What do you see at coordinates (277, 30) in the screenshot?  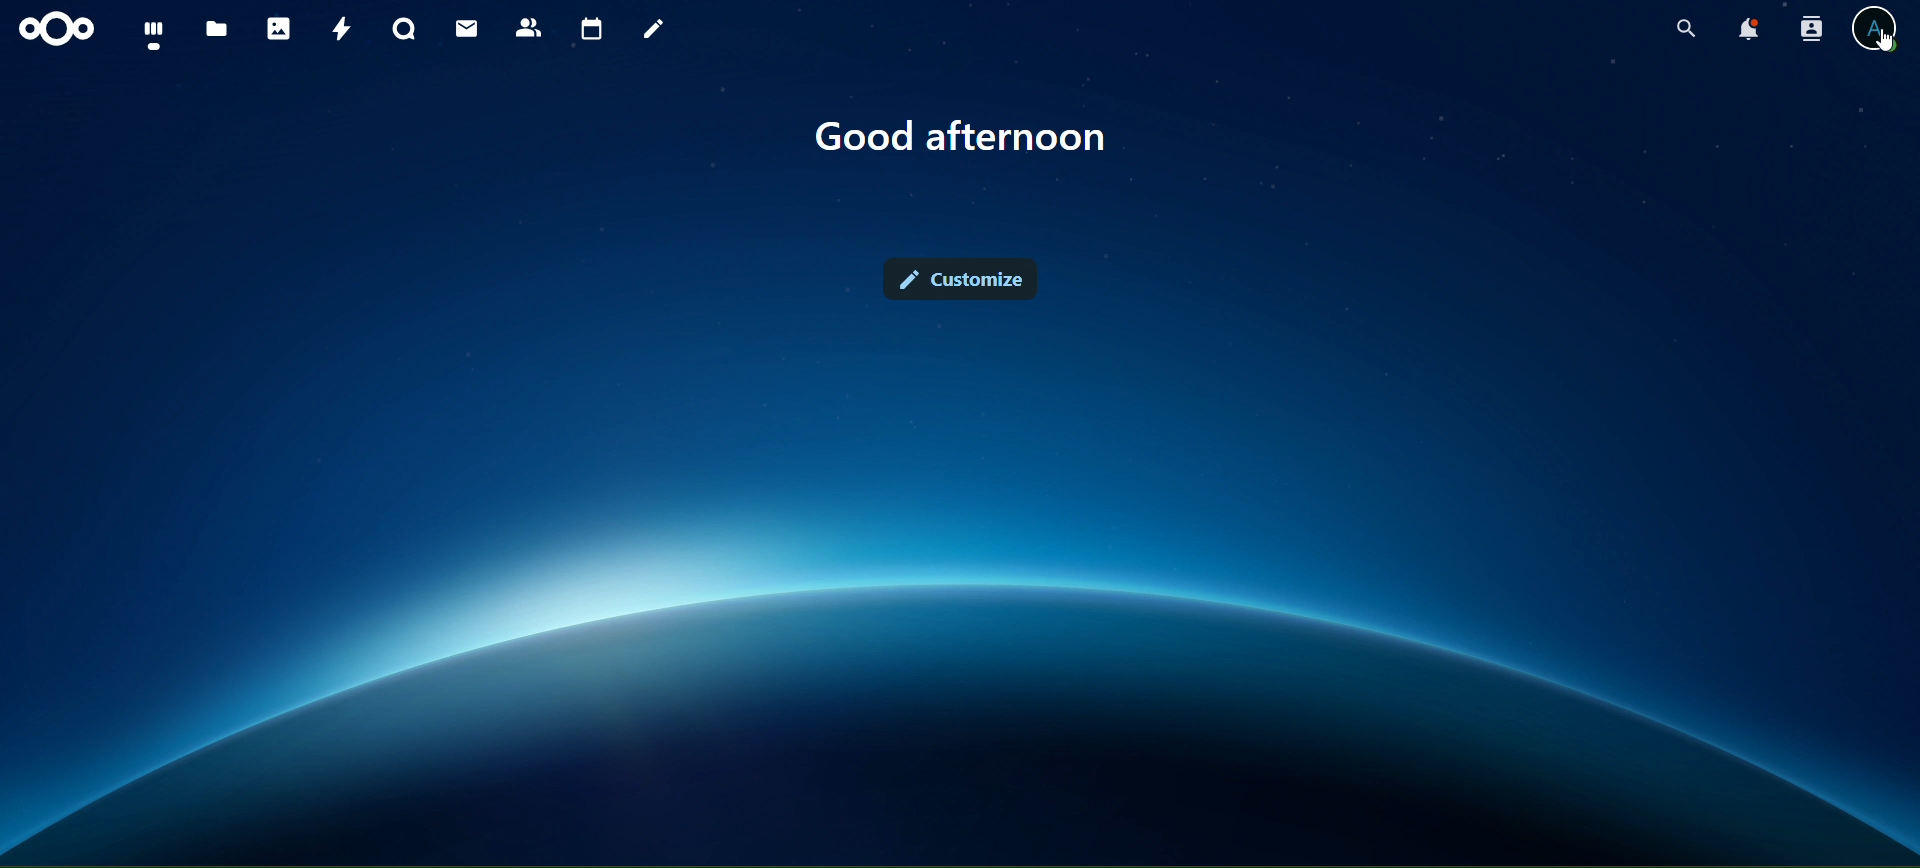 I see `photos` at bounding box center [277, 30].